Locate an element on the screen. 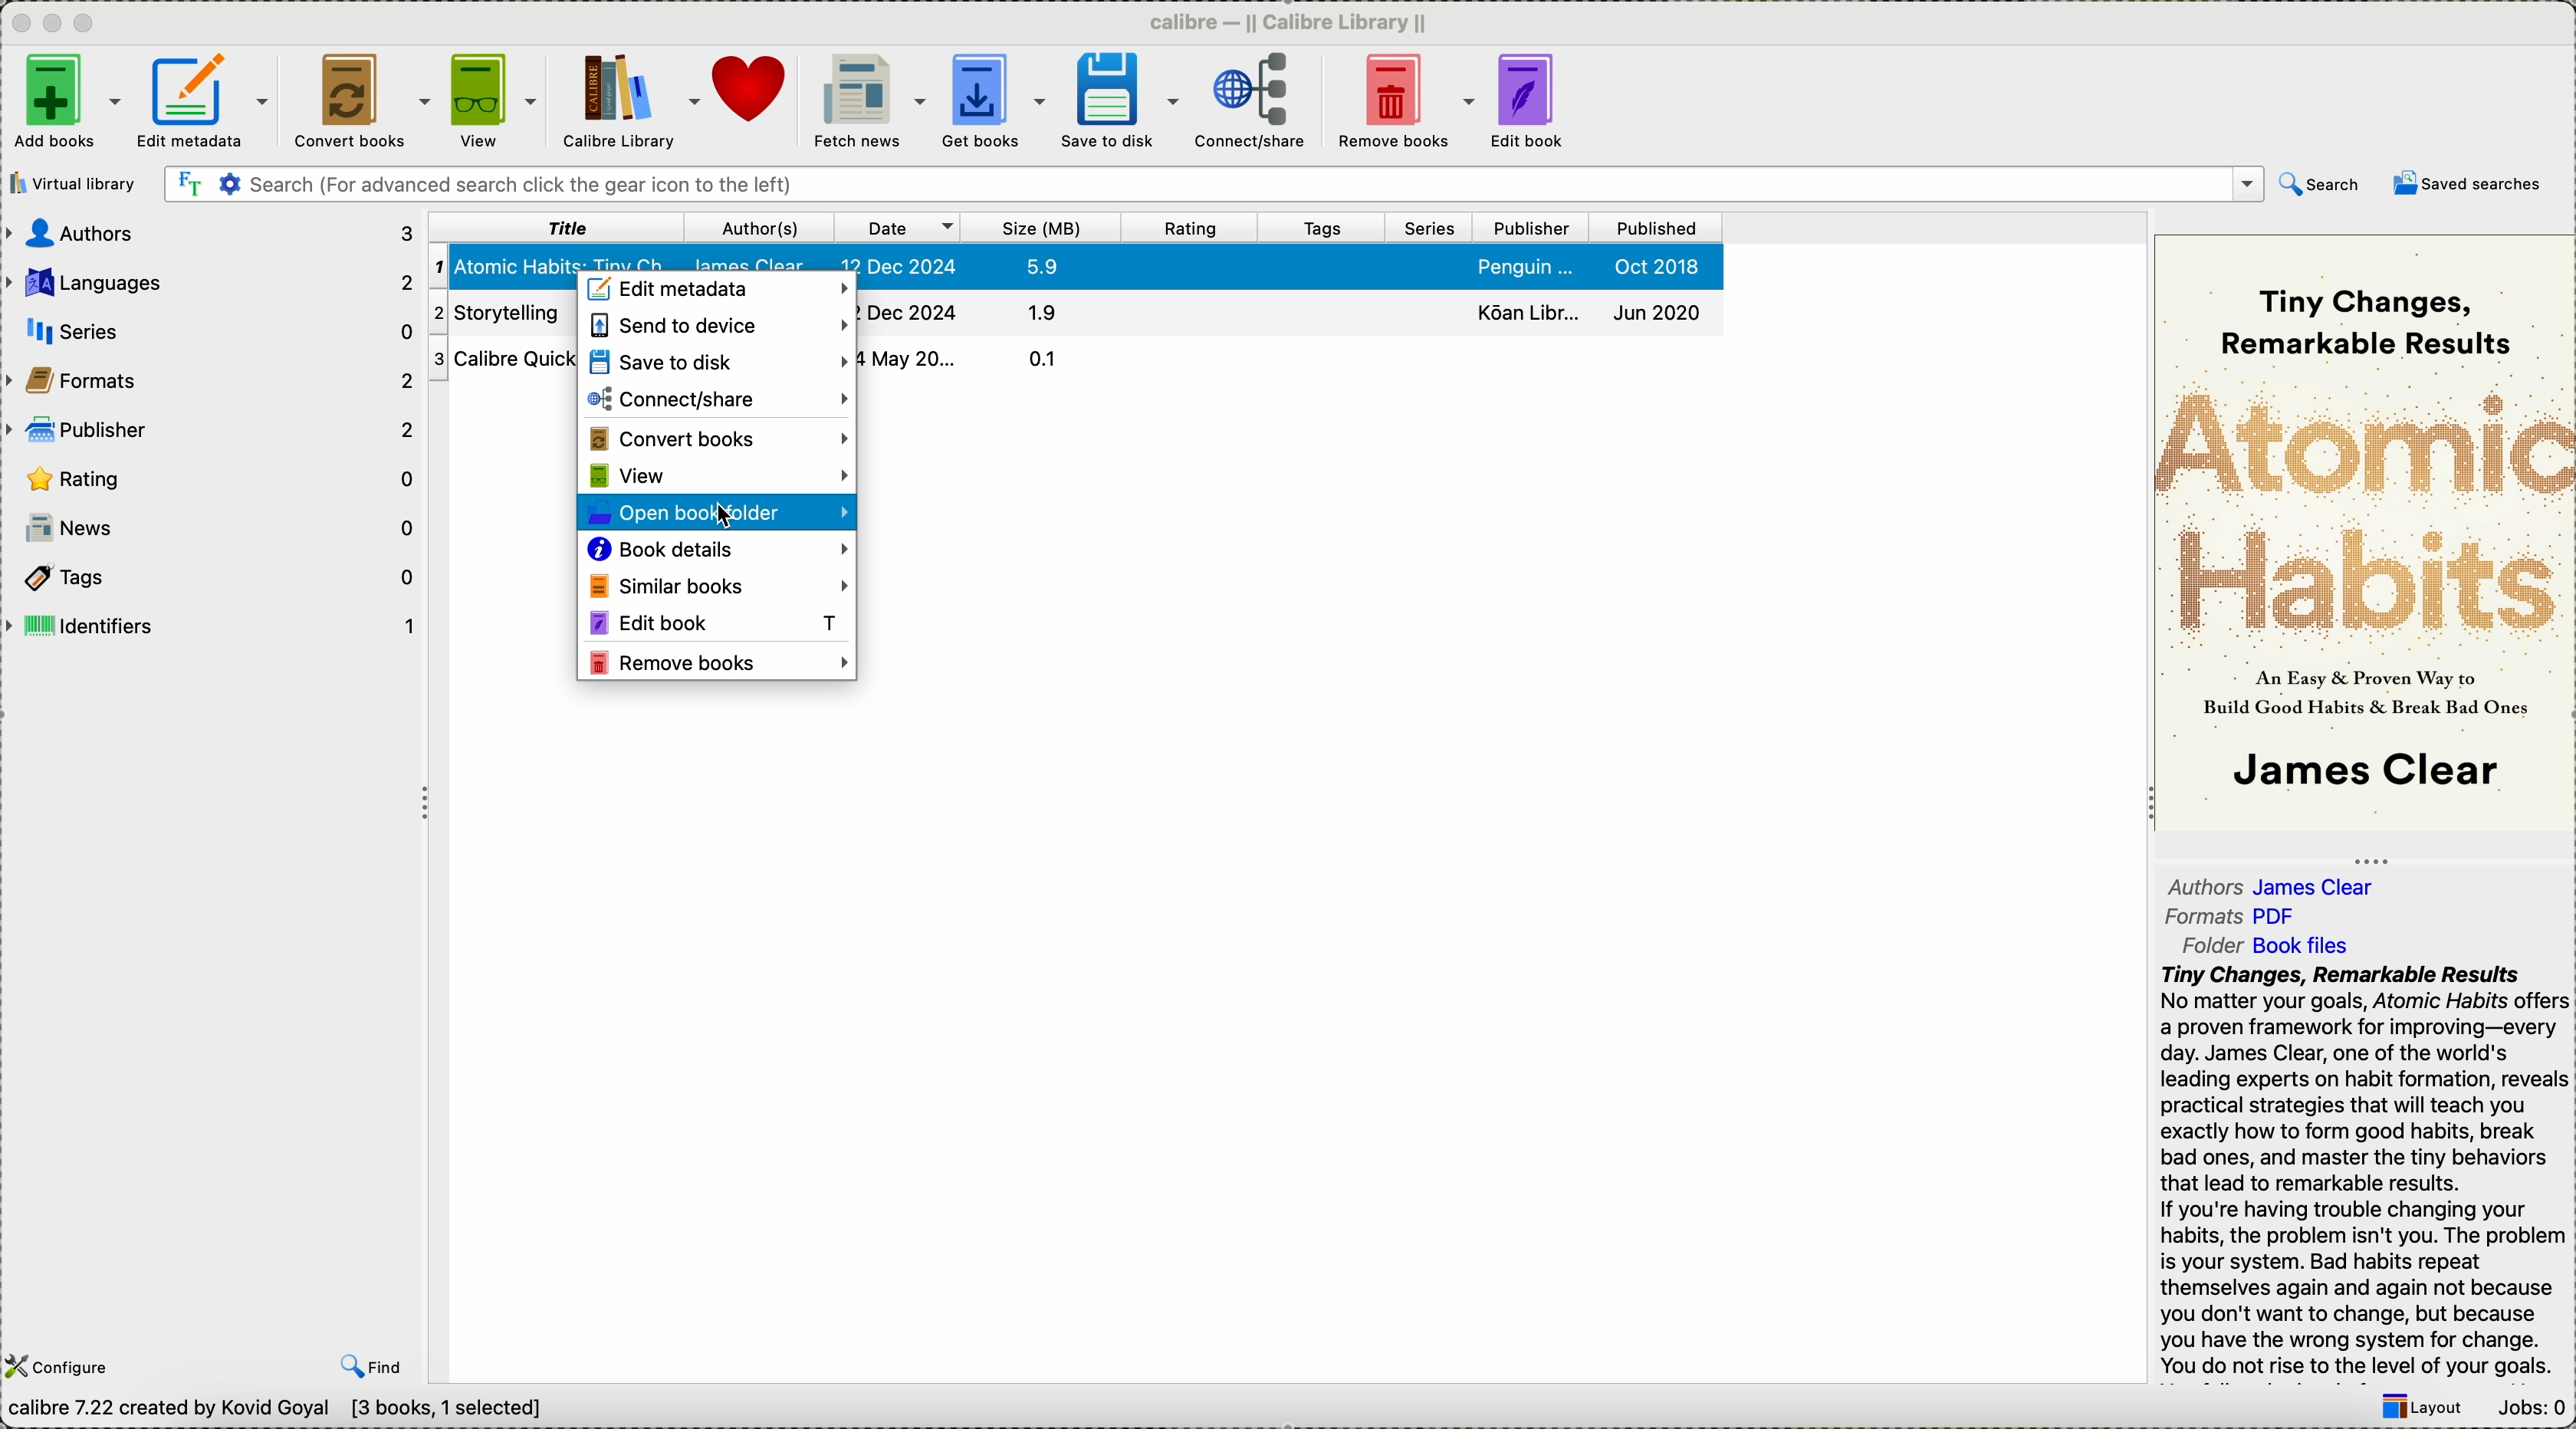 This screenshot has height=1429, width=2576. book details is located at coordinates (717, 551).